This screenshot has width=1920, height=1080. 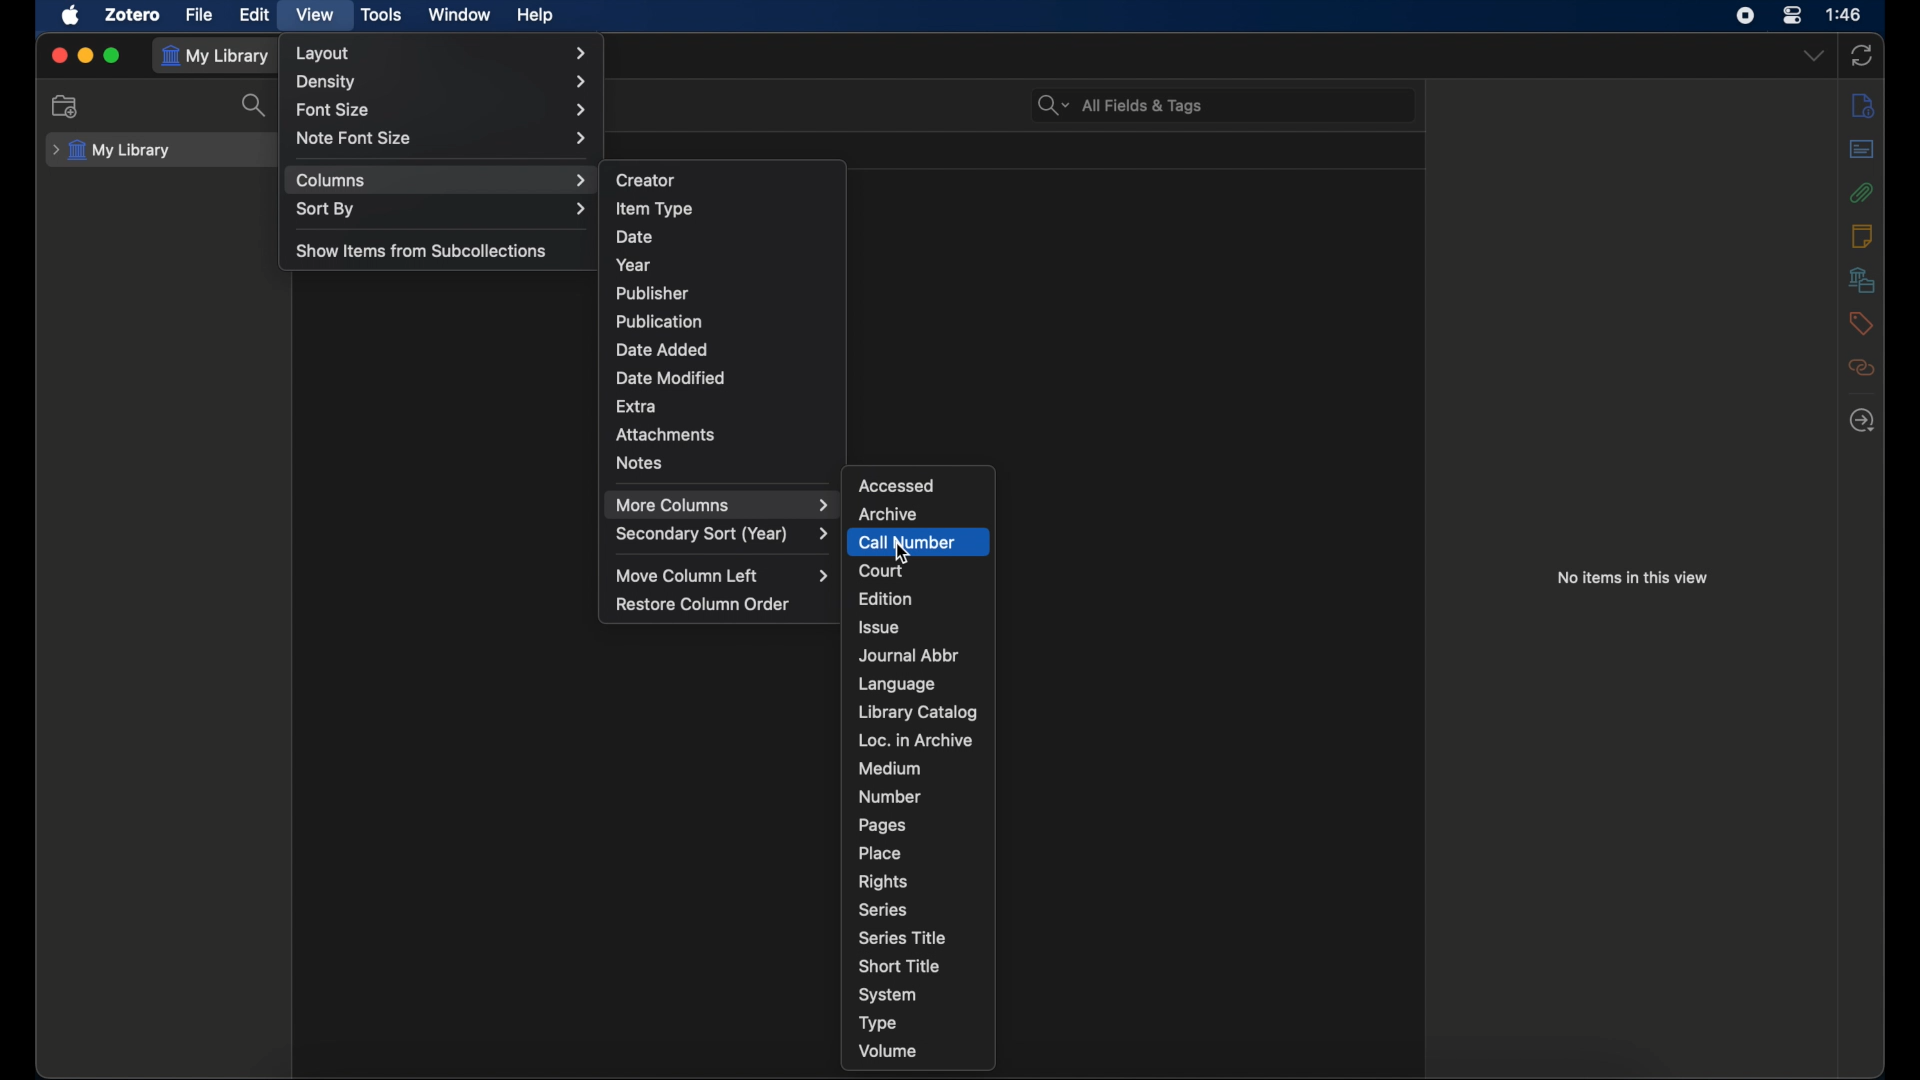 What do you see at coordinates (1862, 235) in the screenshot?
I see `notes` at bounding box center [1862, 235].